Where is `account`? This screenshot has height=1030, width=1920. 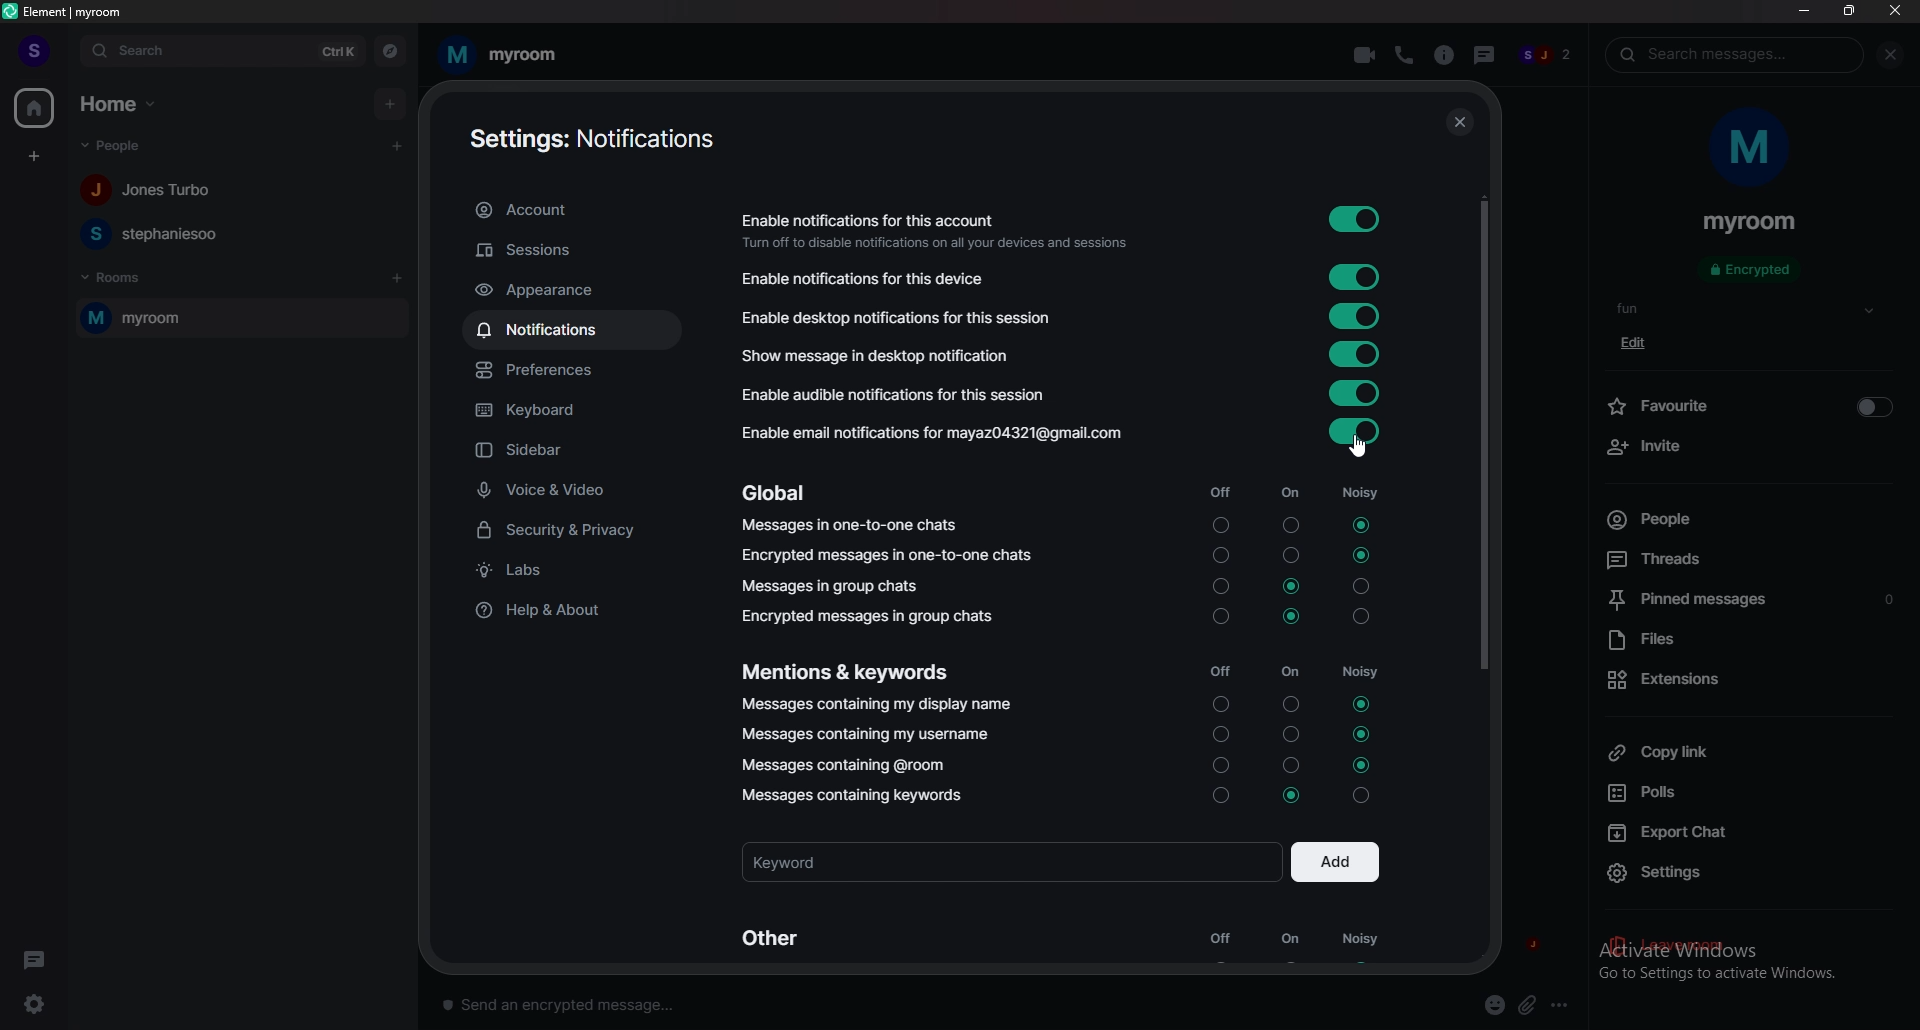 account is located at coordinates (574, 211).